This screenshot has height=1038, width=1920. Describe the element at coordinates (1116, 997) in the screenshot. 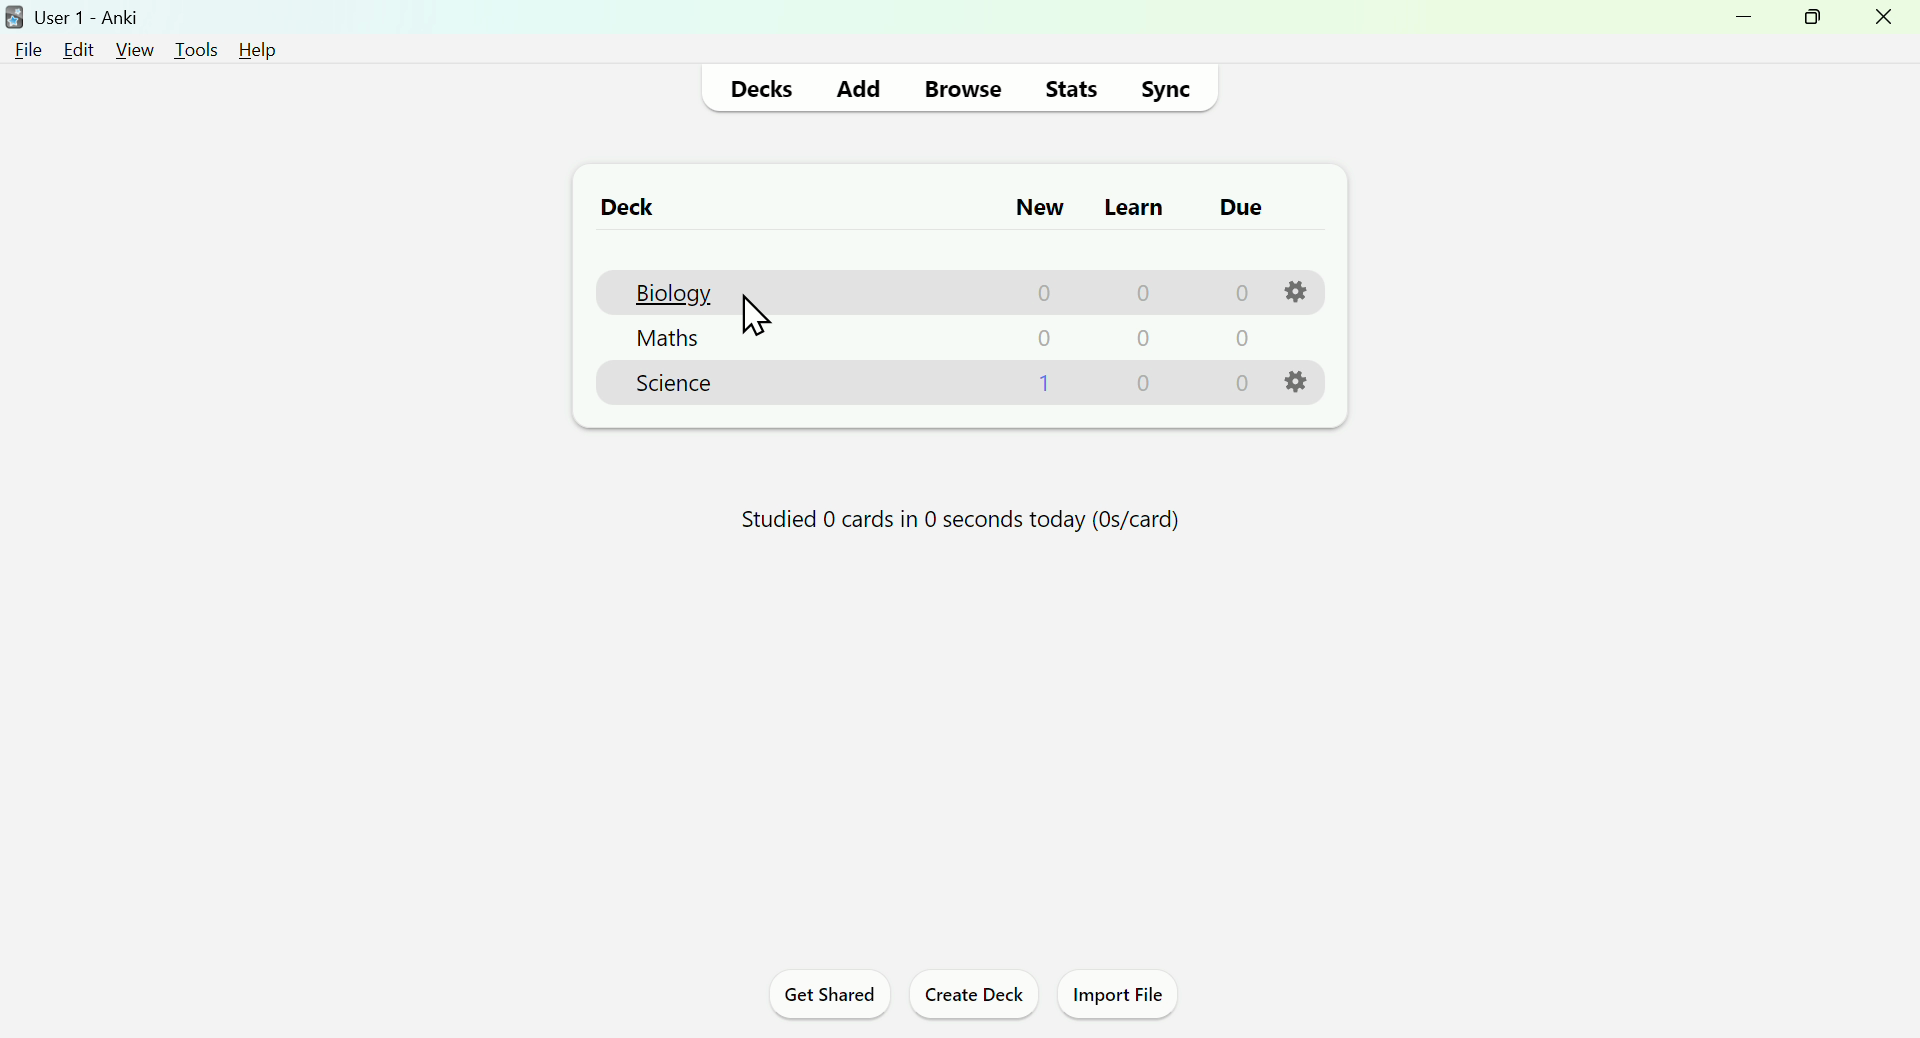

I see `Import File` at that location.